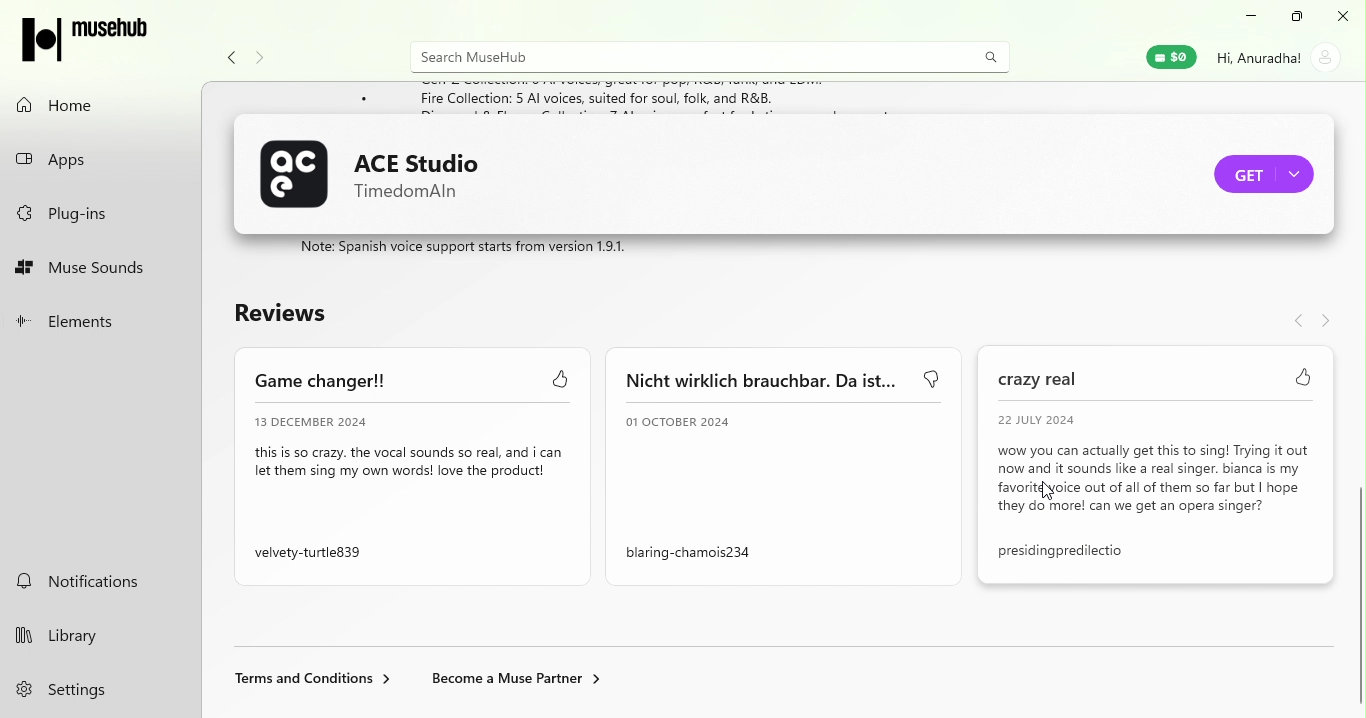 The image size is (1366, 718). Describe the element at coordinates (1358, 400) in the screenshot. I see `Scroll bar` at that location.